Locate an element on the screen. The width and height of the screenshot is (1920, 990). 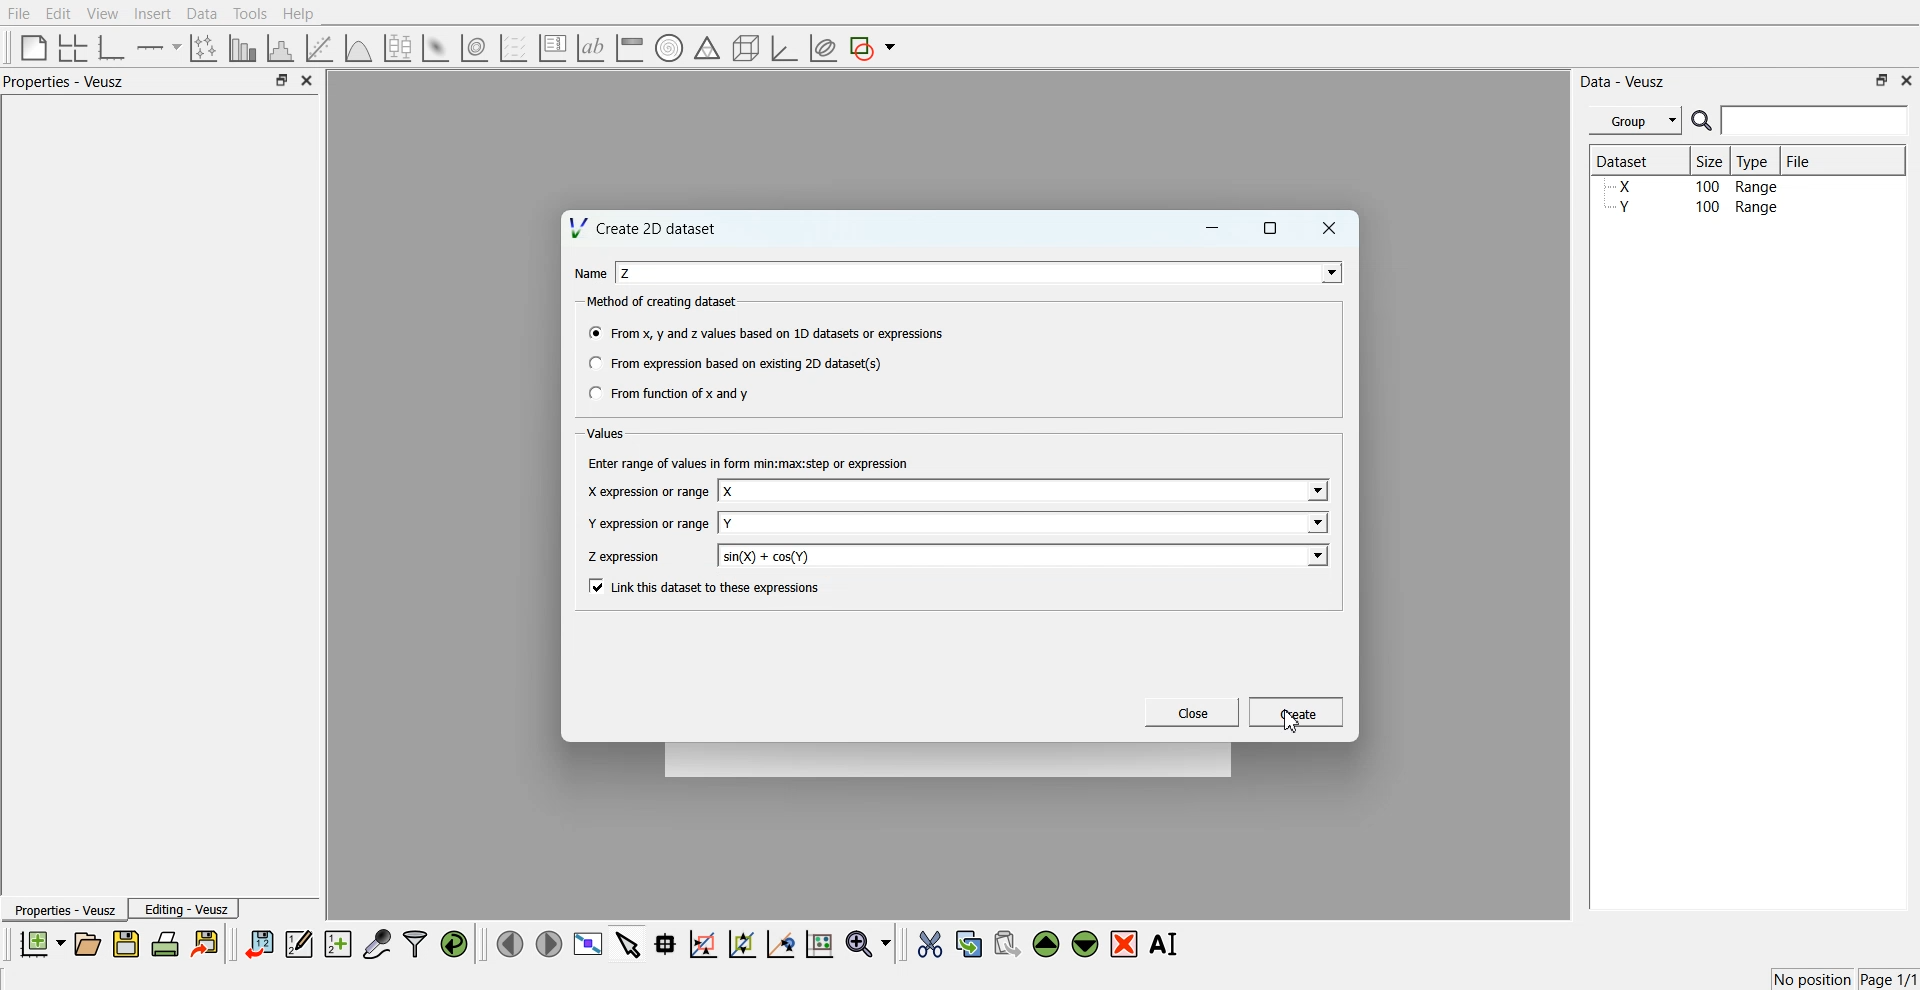
}  Zexpression is located at coordinates (626, 557).